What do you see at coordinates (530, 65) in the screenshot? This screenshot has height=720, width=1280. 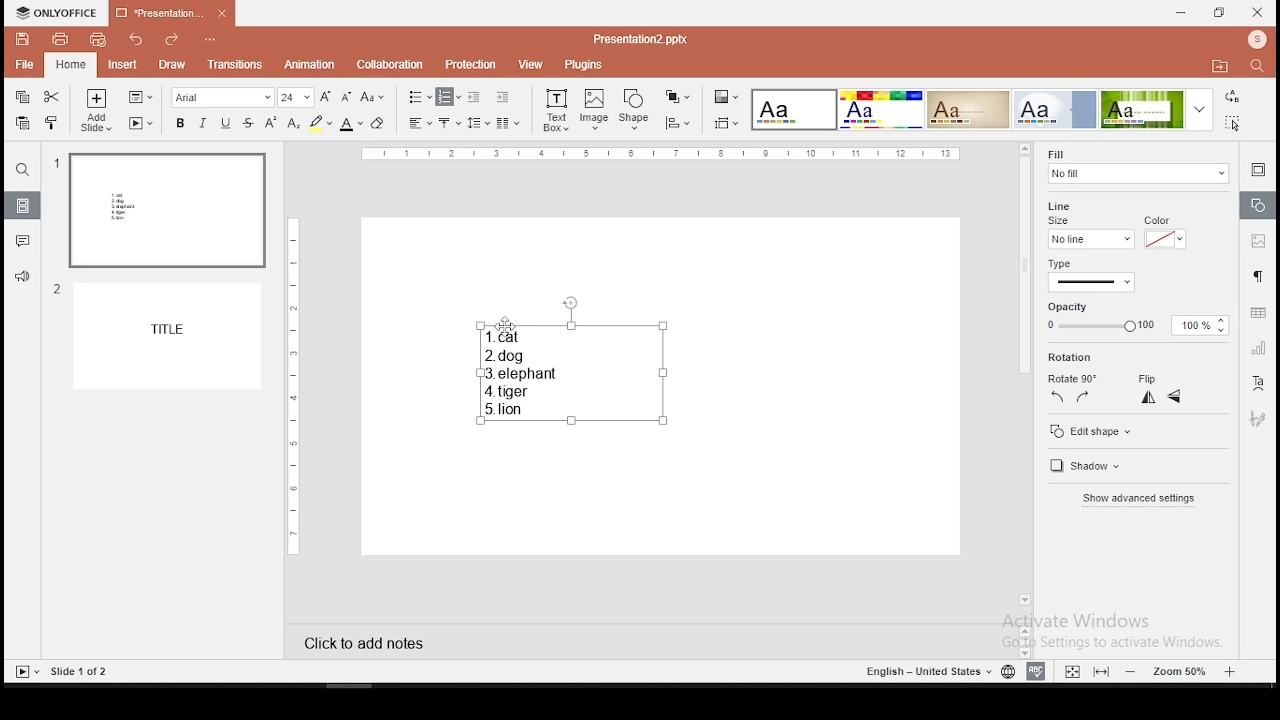 I see `view` at bounding box center [530, 65].